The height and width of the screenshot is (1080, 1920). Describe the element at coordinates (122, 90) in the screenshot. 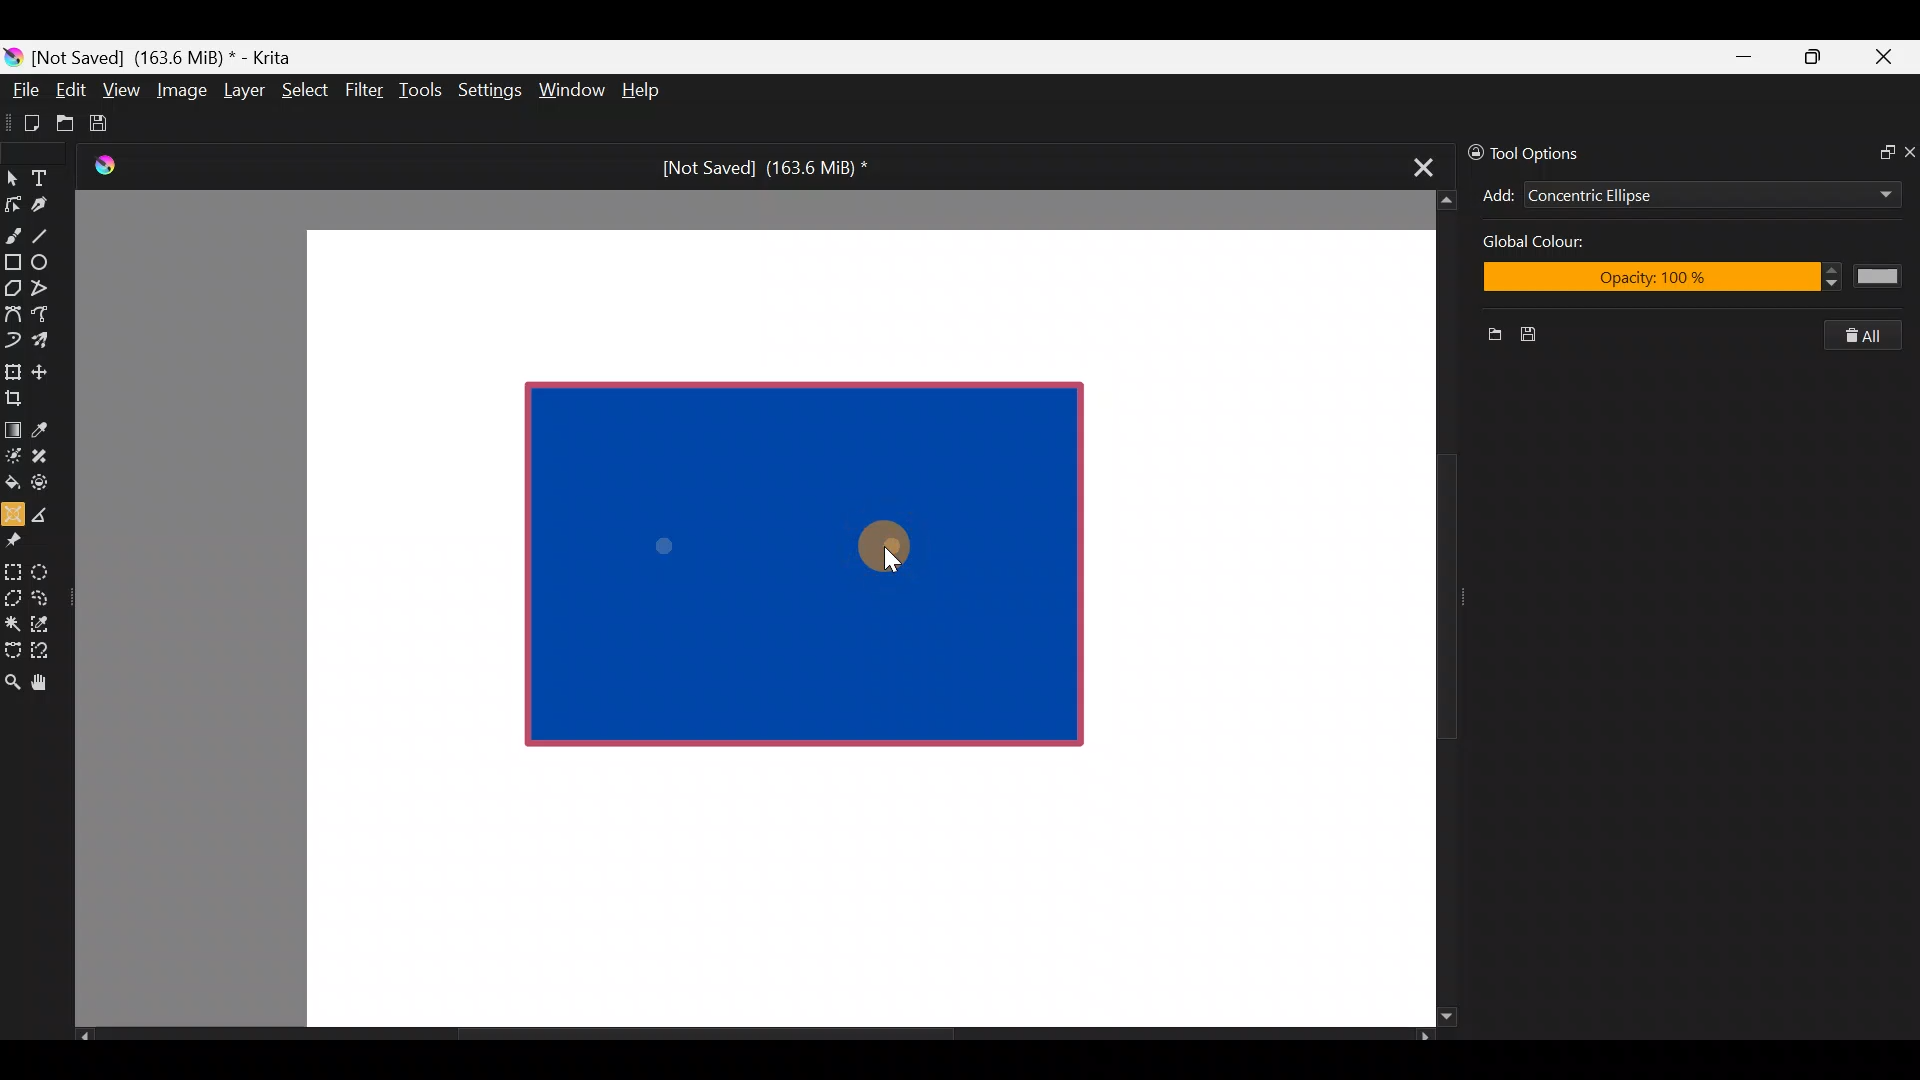

I see `View` at that location.